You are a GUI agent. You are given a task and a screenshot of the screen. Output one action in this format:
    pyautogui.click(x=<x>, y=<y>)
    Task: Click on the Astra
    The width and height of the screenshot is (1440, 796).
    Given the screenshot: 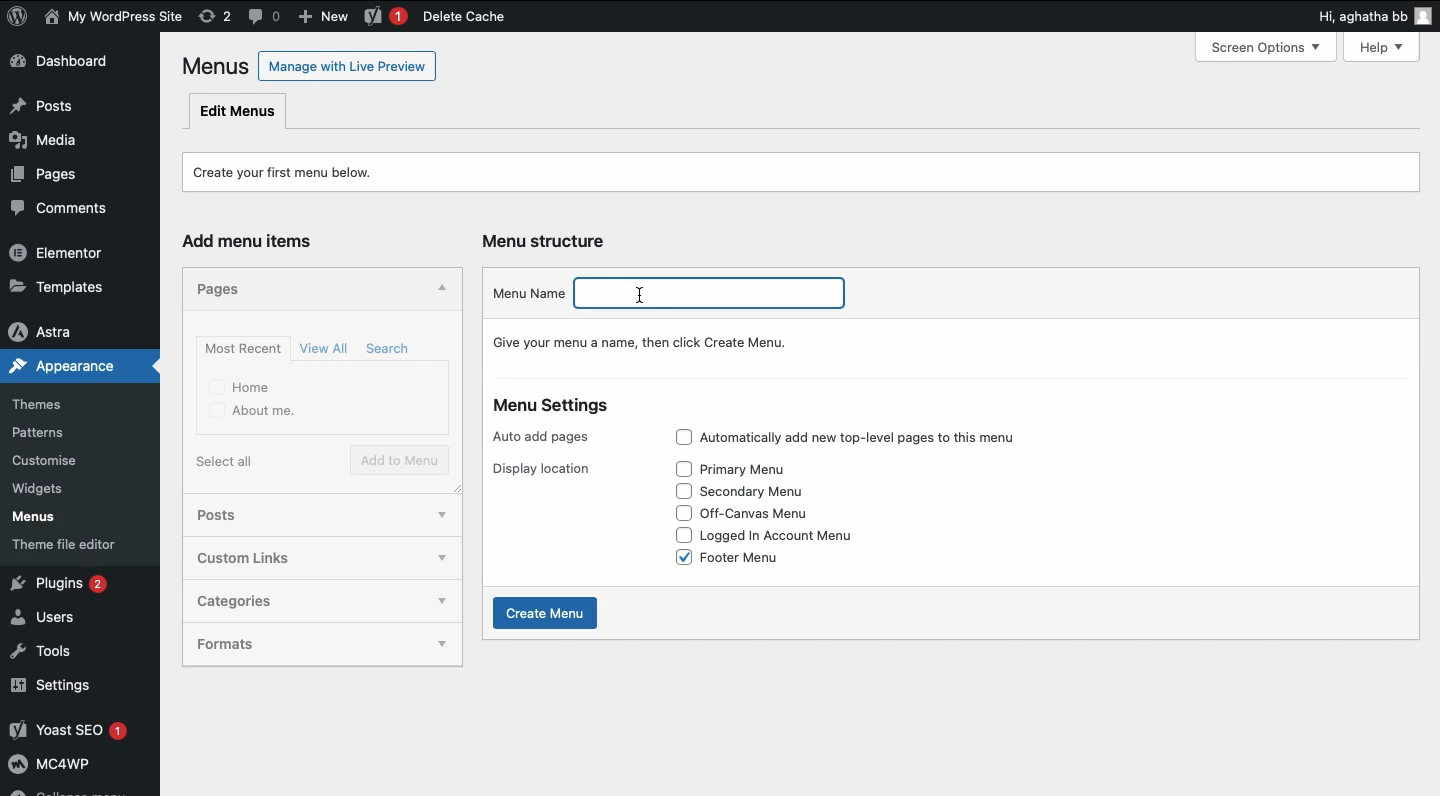 What is the action you would take?
    pyautogui.click(x=71, y=331)
    